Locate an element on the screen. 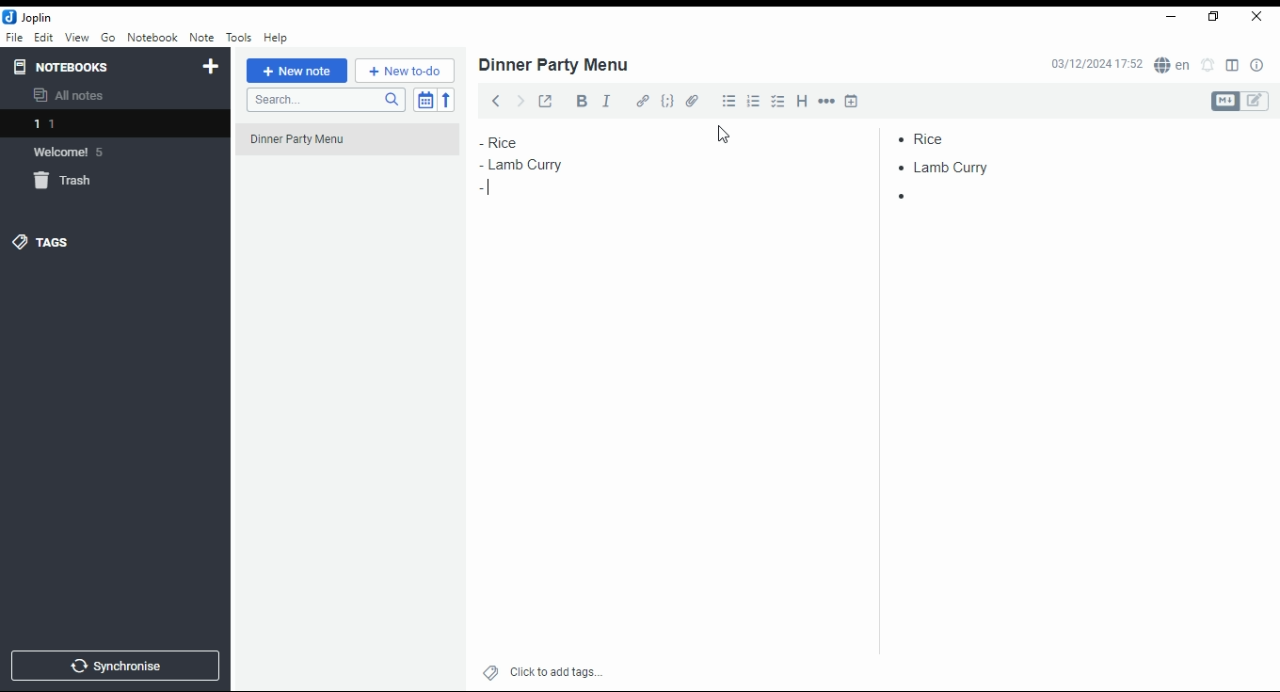 The height and width of the screenshot is (692, 1280). tags is located at coordinates (55, 242).